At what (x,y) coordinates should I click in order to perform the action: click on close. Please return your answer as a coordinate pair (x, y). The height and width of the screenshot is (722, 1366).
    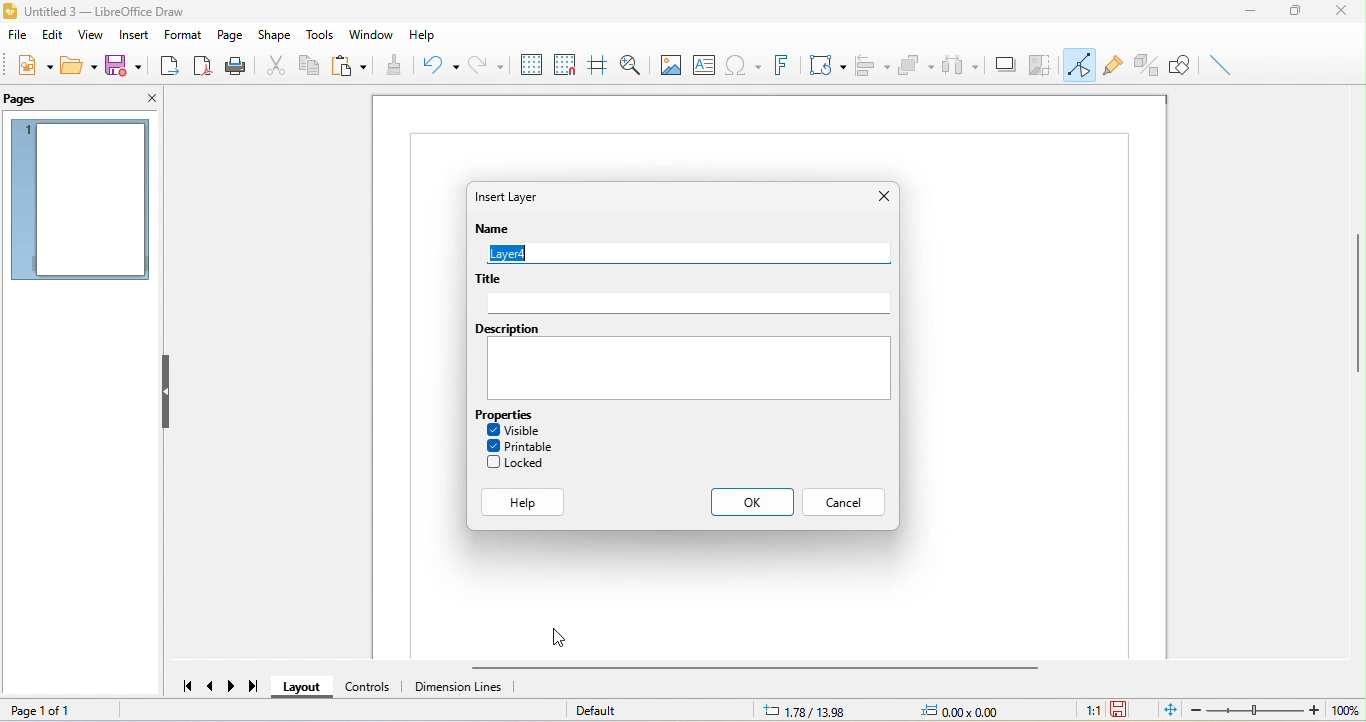
    Looking at the image, I should click on (882, 197).